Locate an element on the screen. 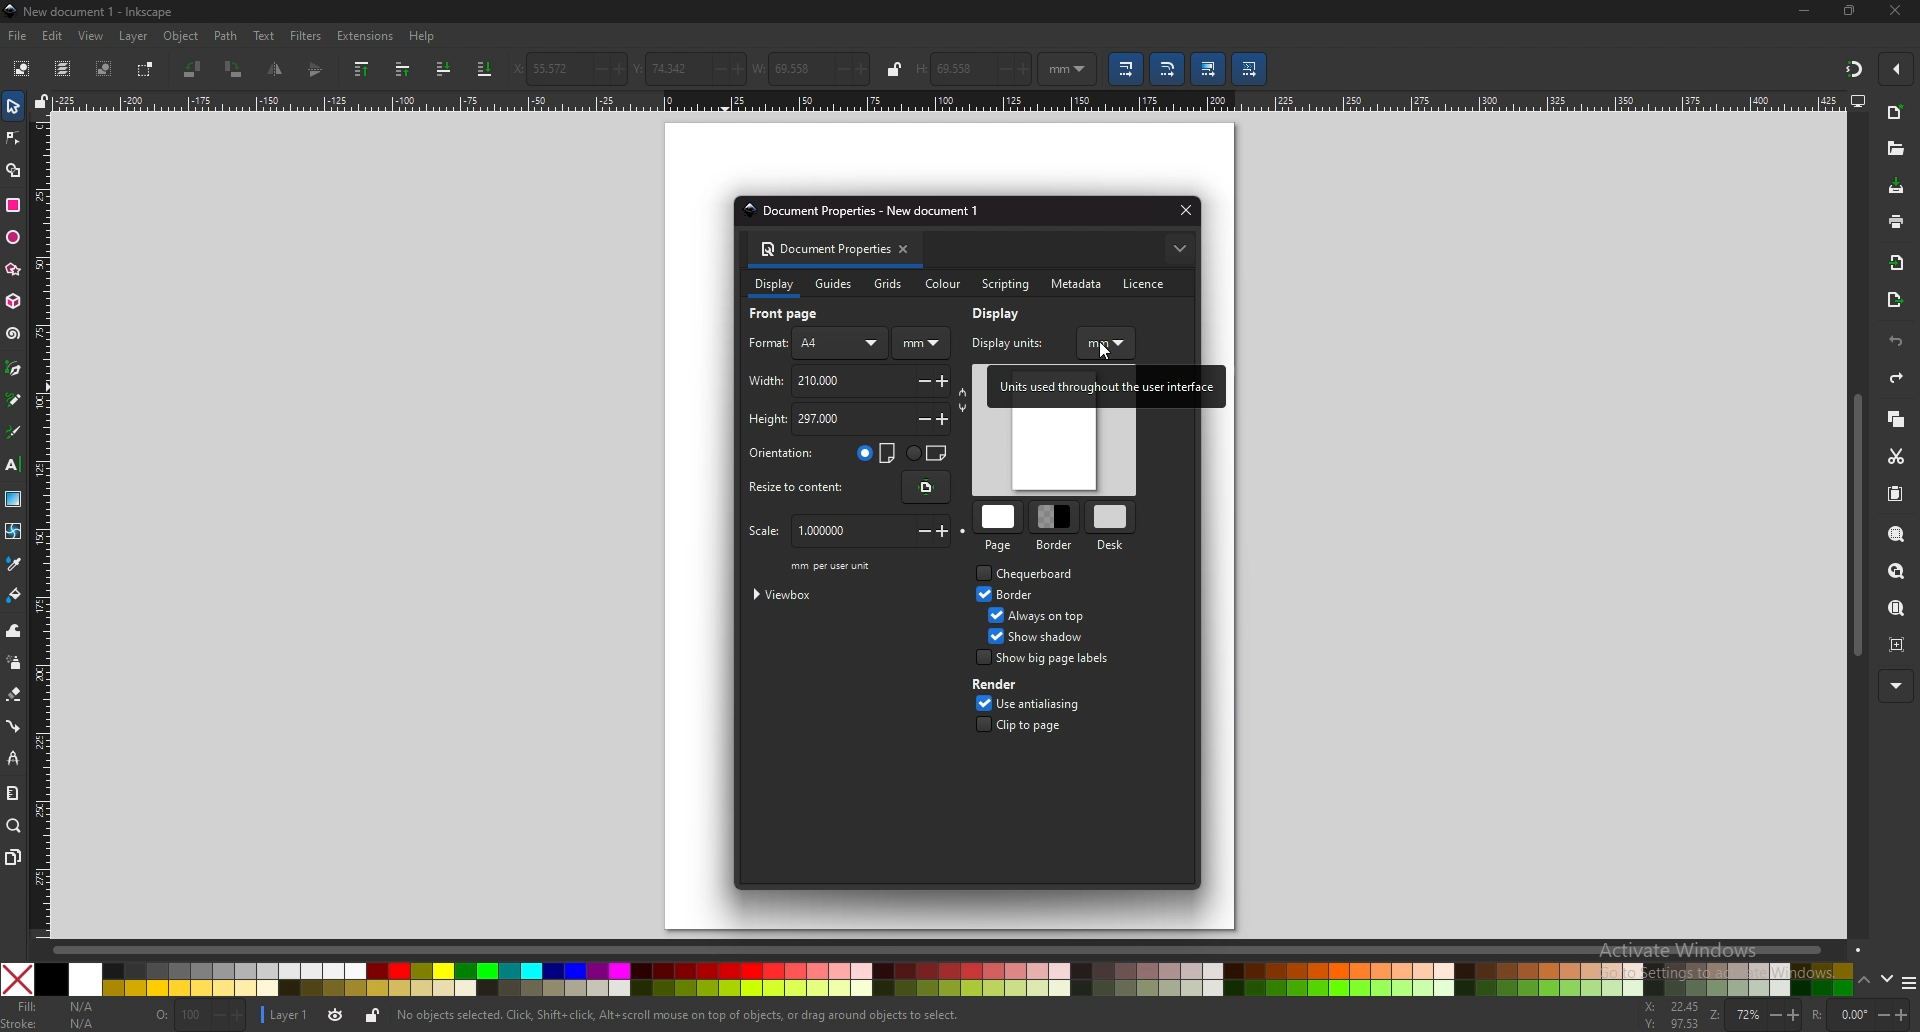  cursor coordinates y-axis is located at coordinates (1667, 1025).